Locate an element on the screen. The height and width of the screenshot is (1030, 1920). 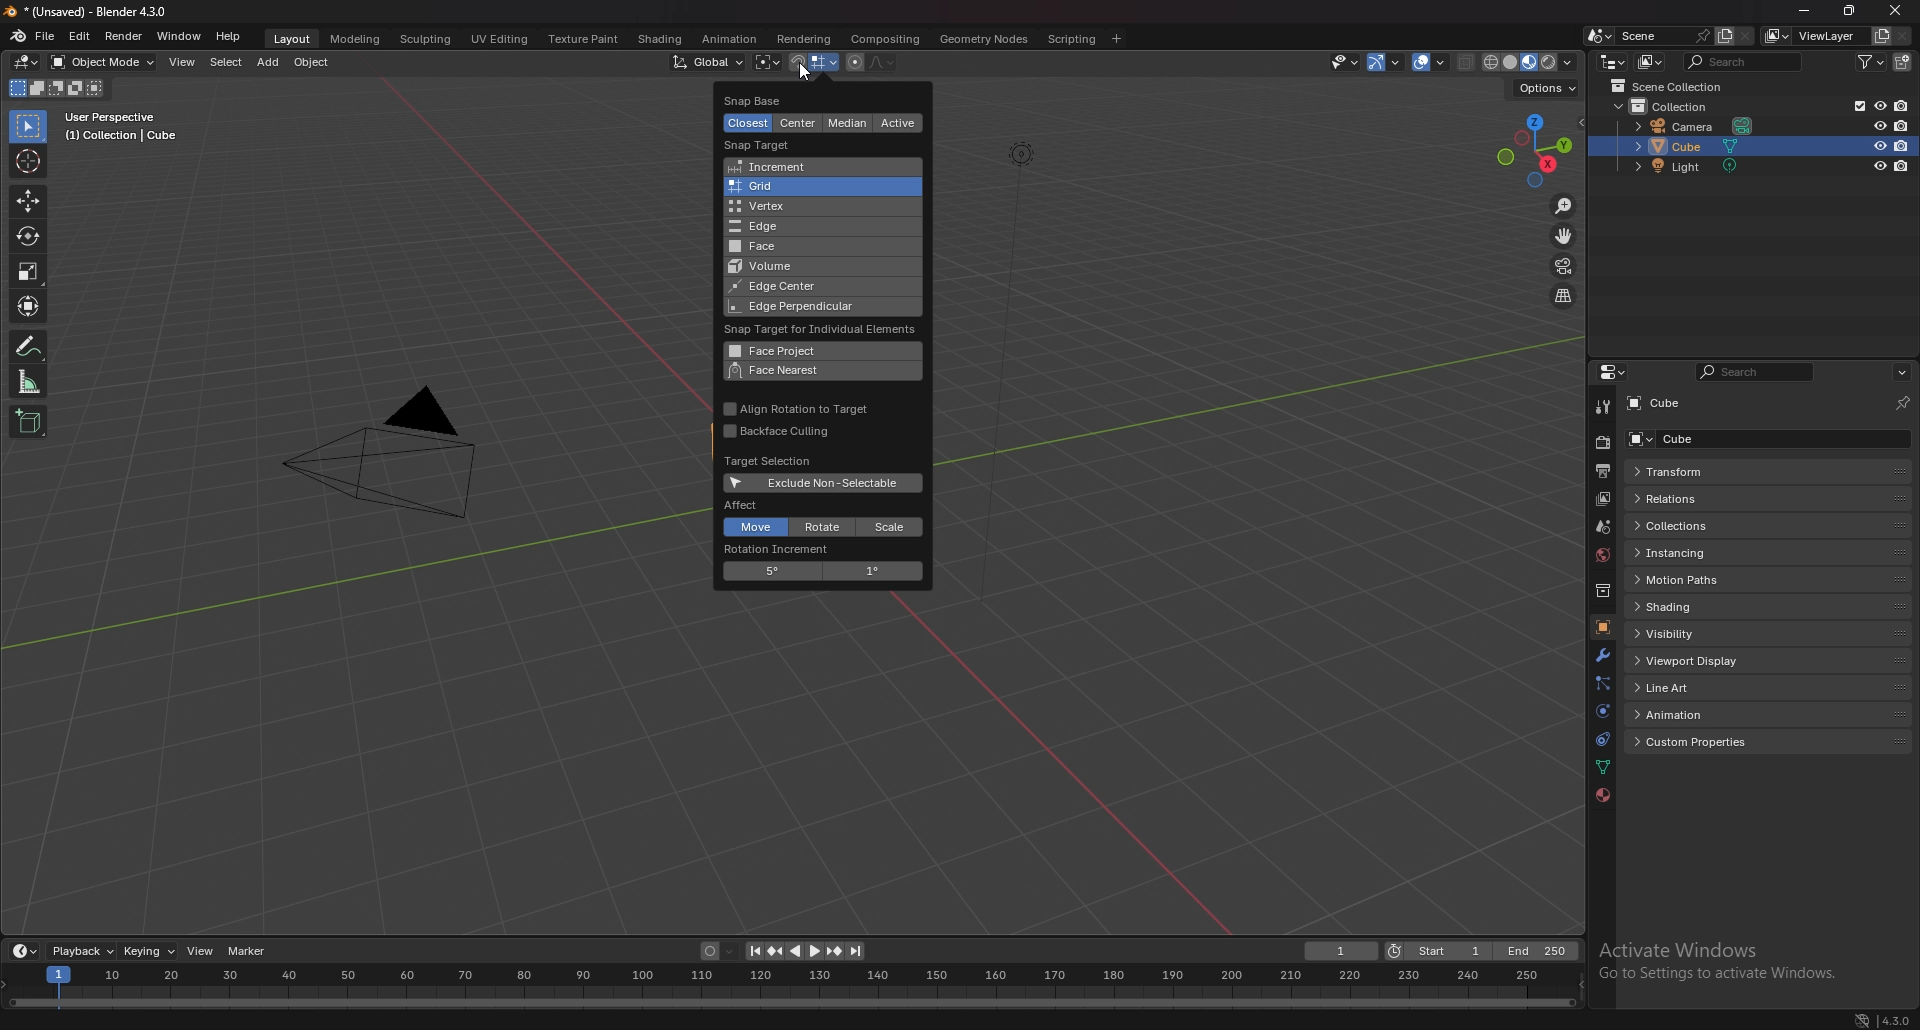
view layer is located at coordinates (1600, 500).